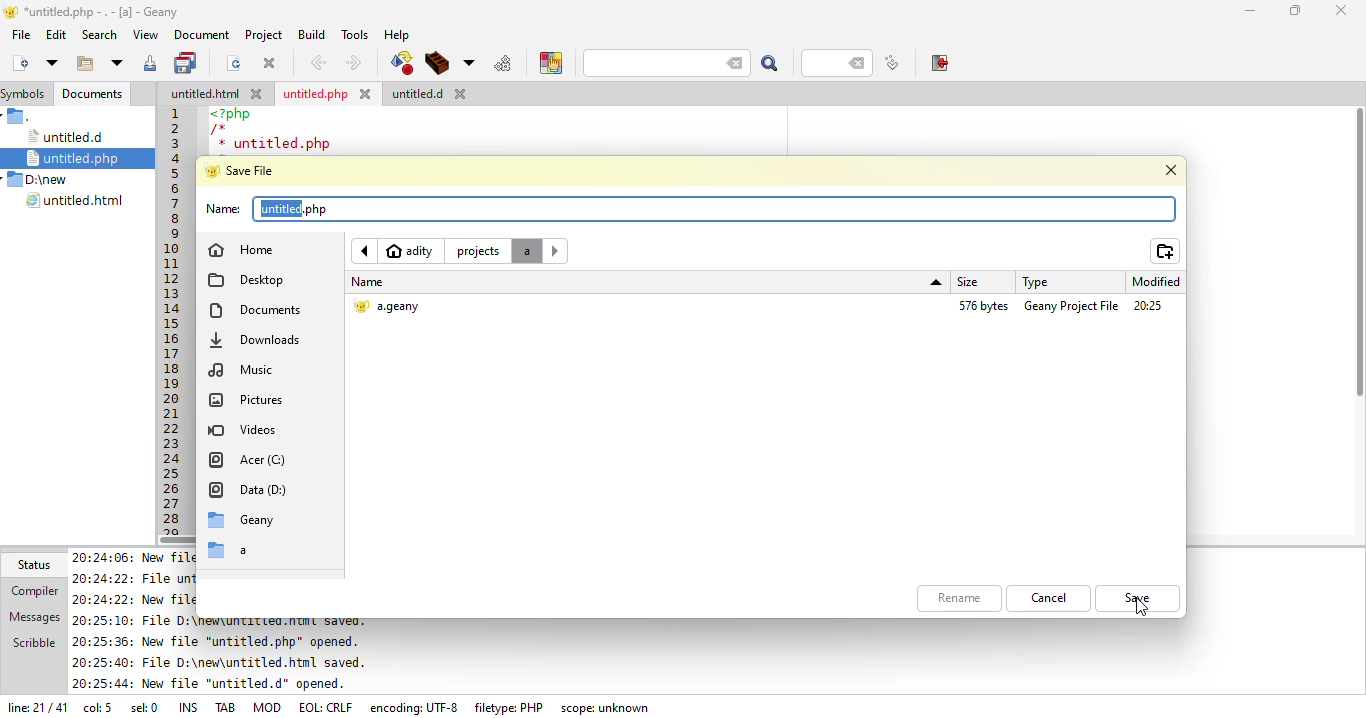 The image size is (1366, 718). I want to click on sort, so click(937, 283).